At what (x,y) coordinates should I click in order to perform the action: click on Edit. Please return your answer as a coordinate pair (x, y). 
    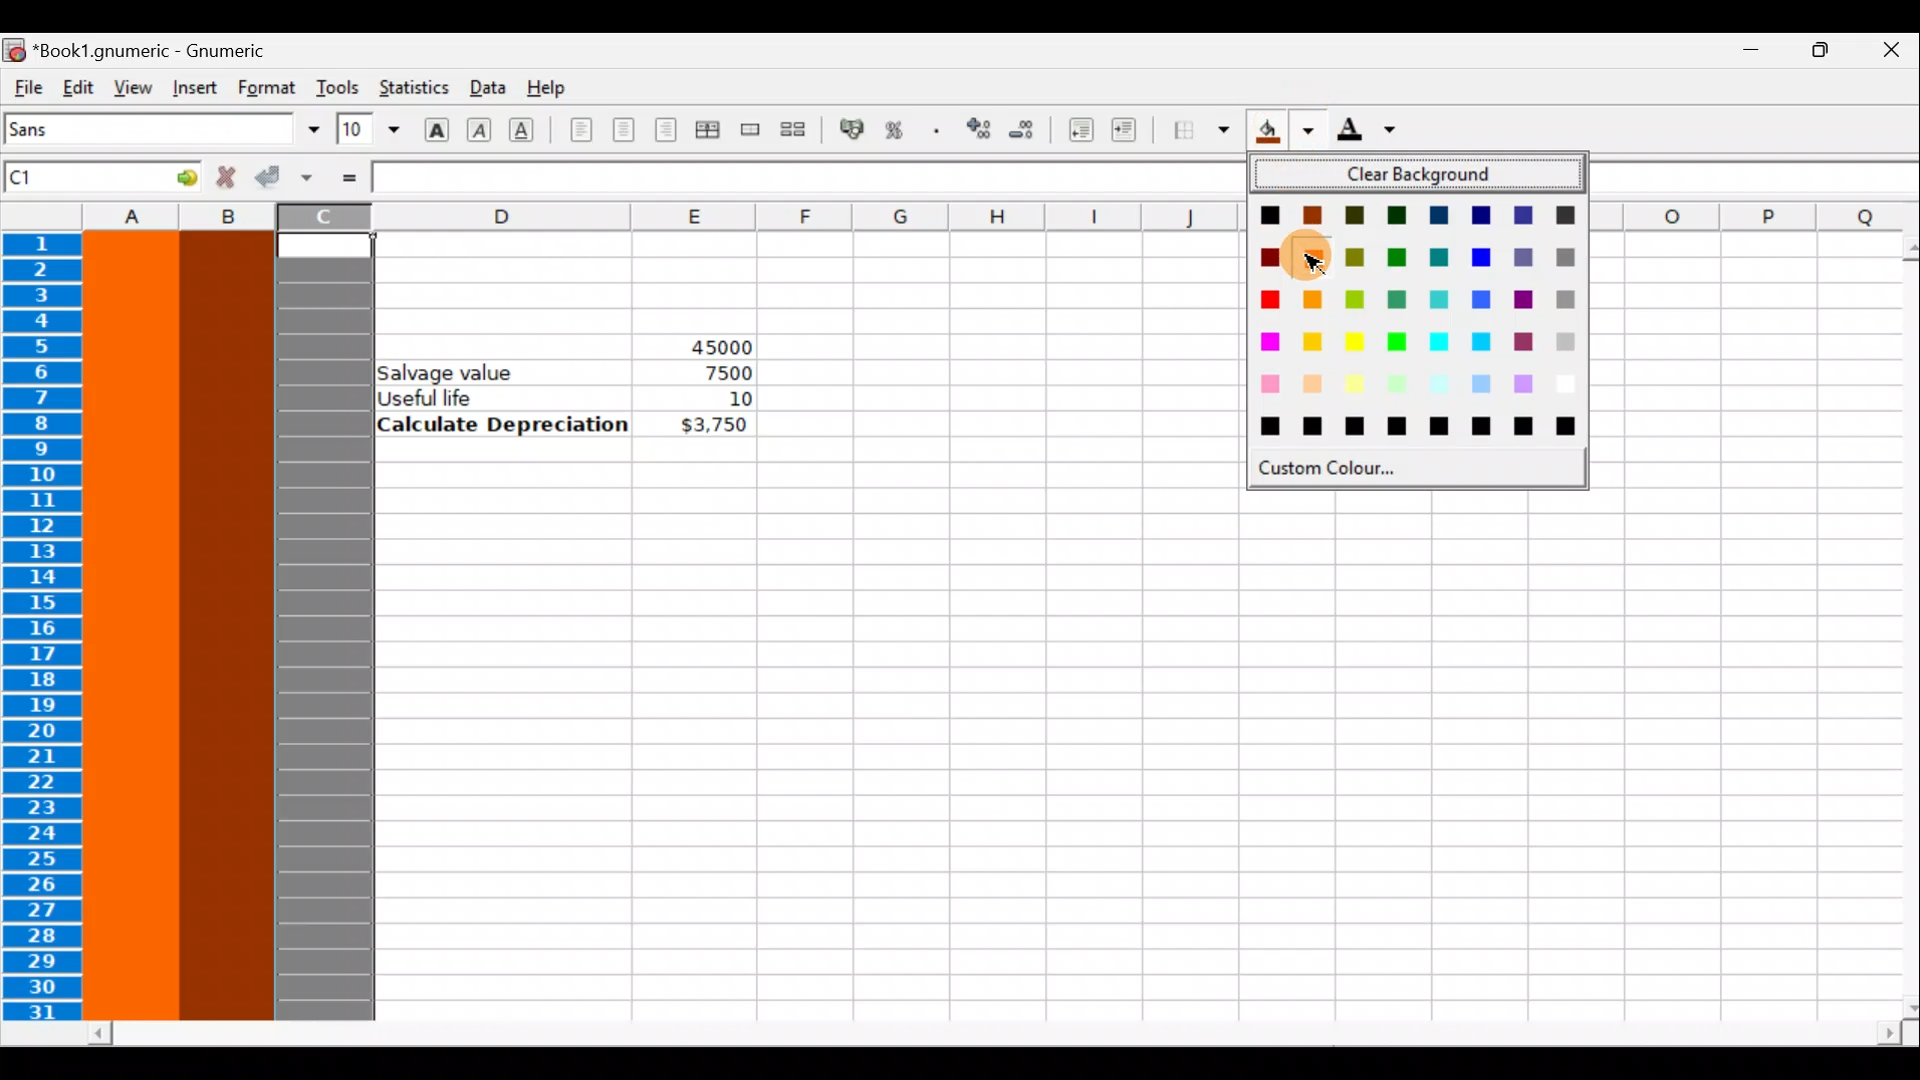
    Looking at the image, I should click on (78, 86).